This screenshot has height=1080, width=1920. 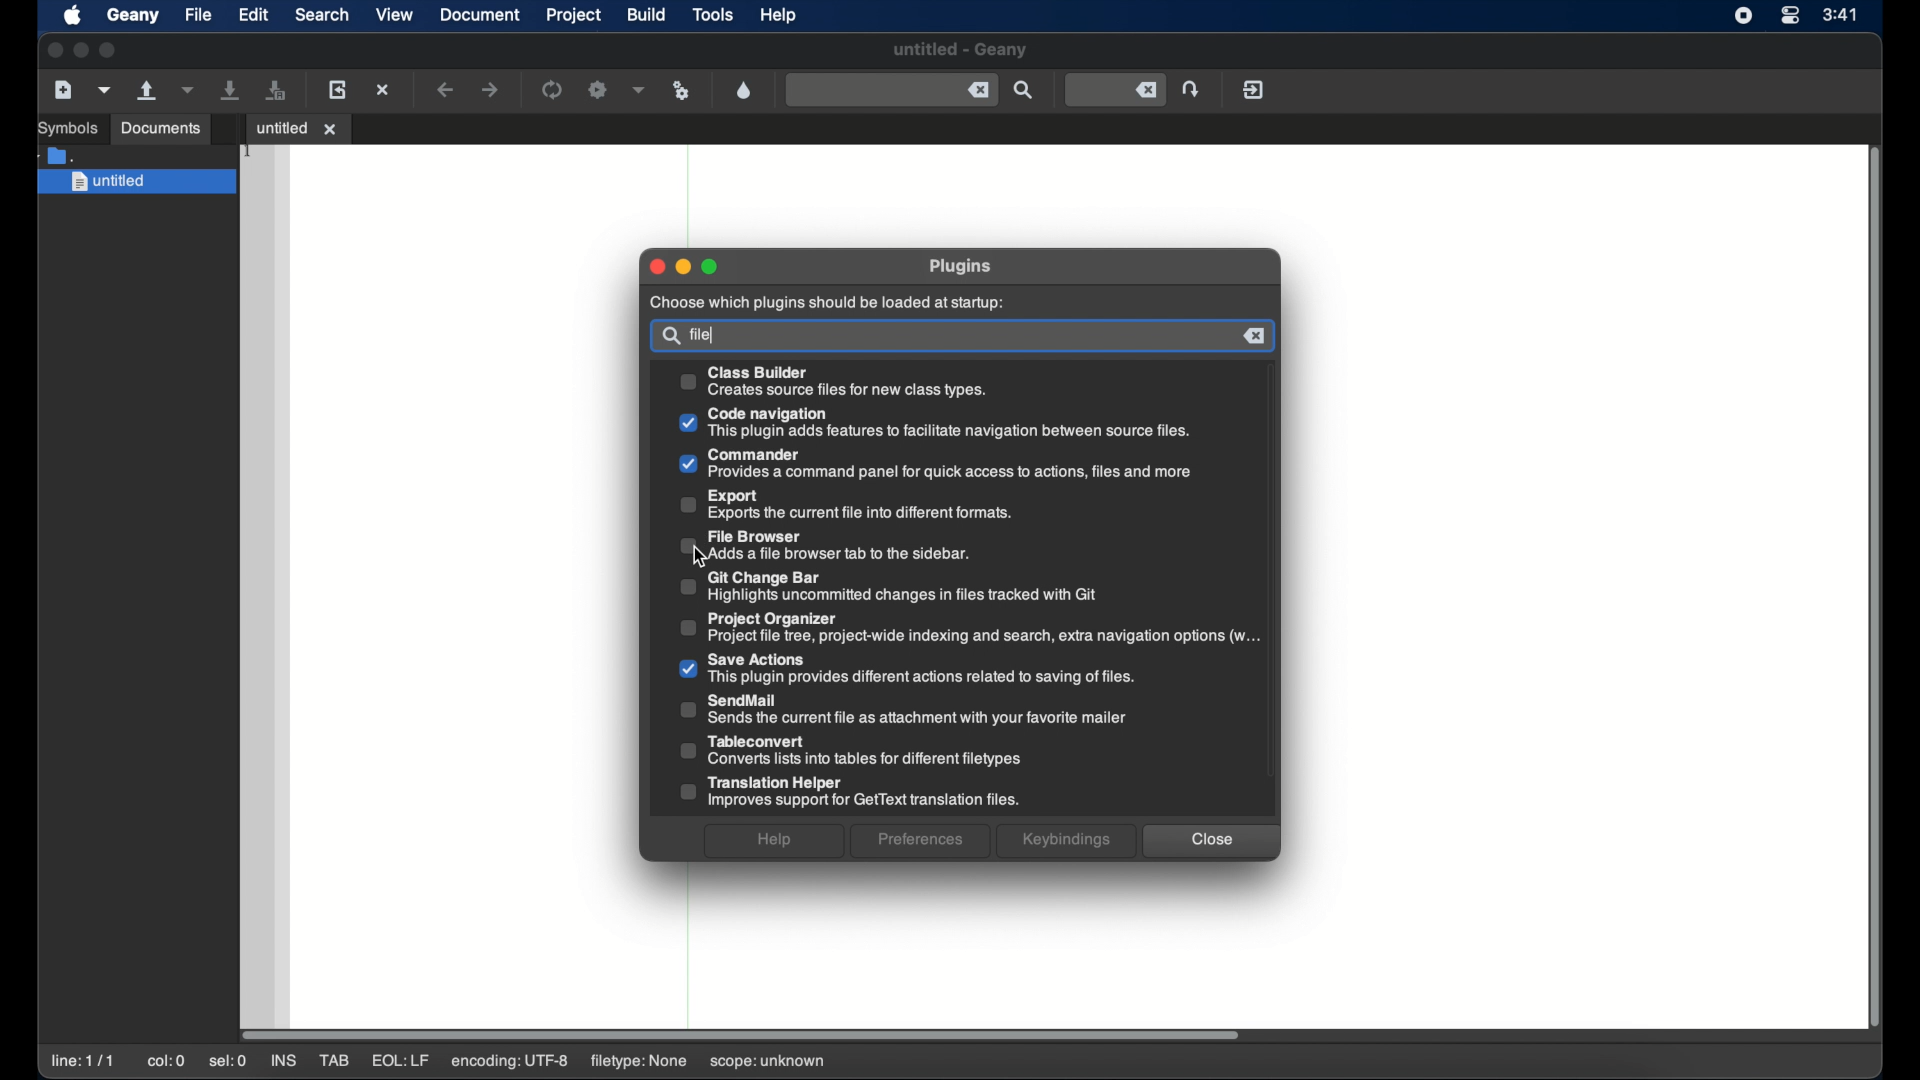 I want to click on , so click(x=882, y=504).